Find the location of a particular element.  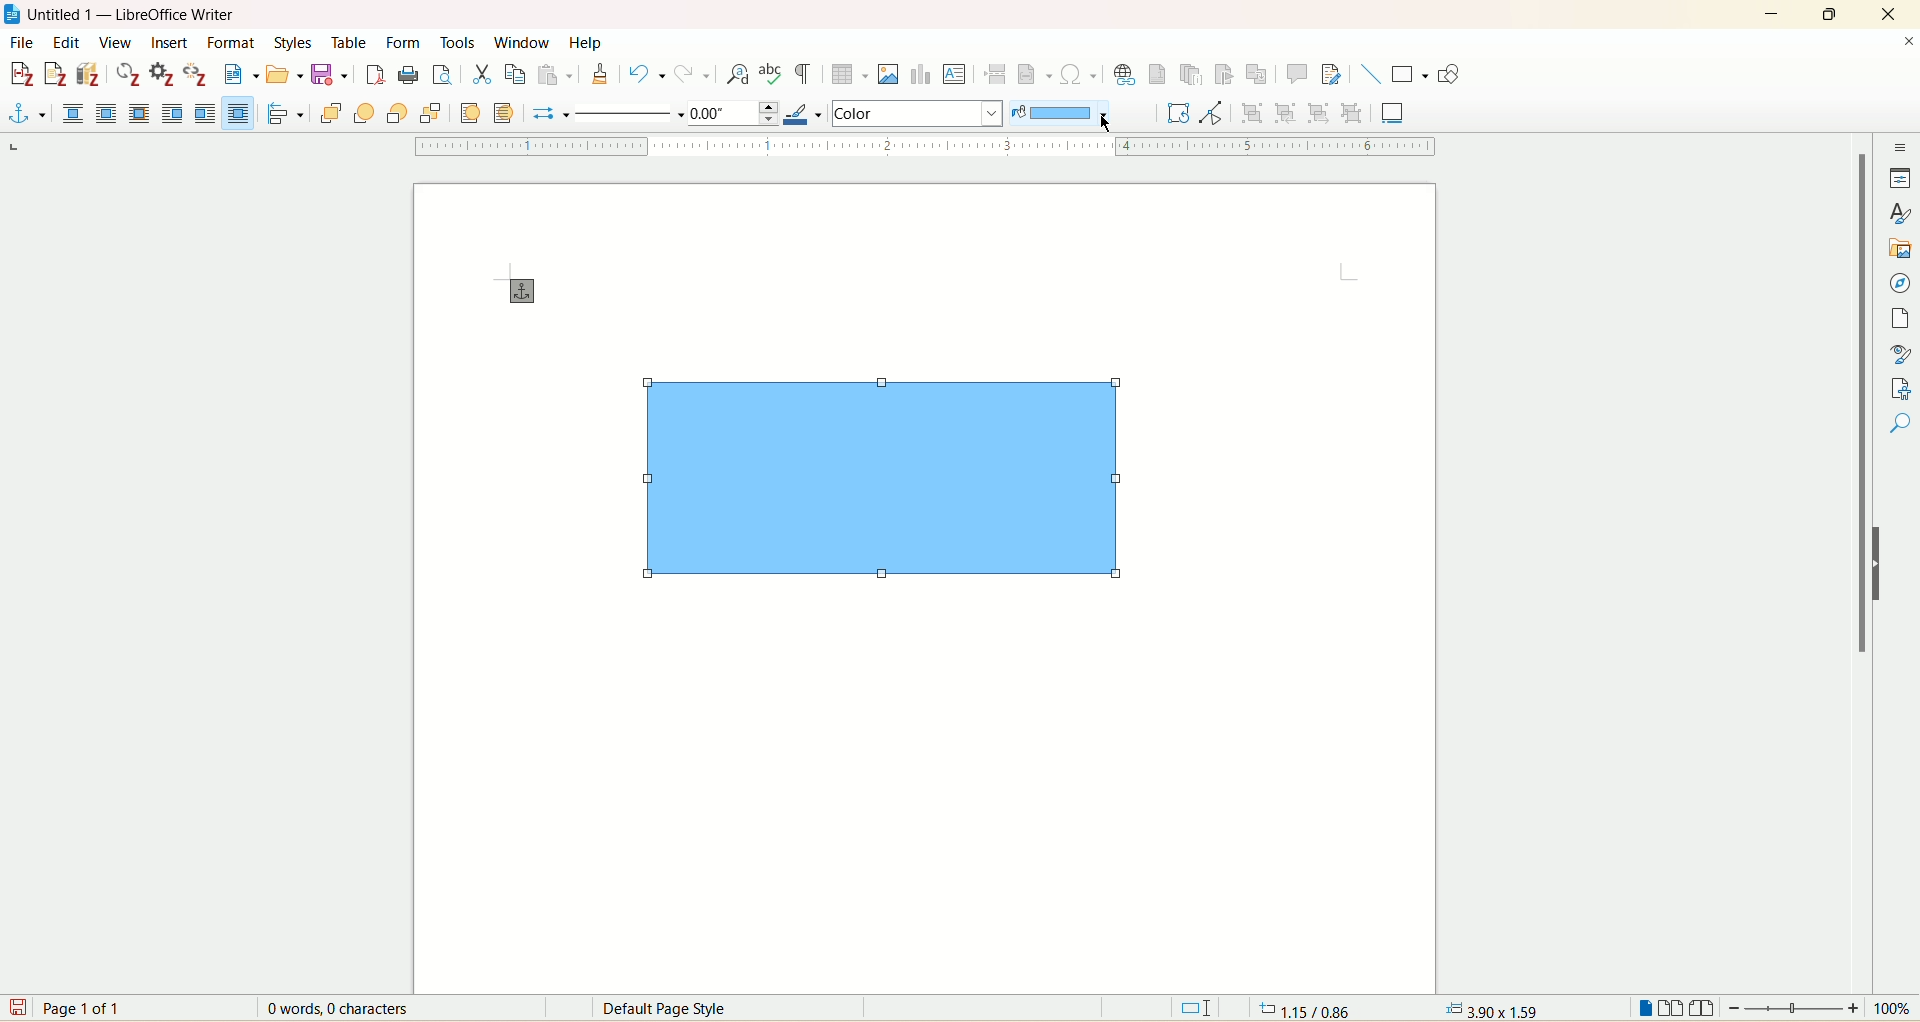

insert chart is located at coordinates (921, 76).